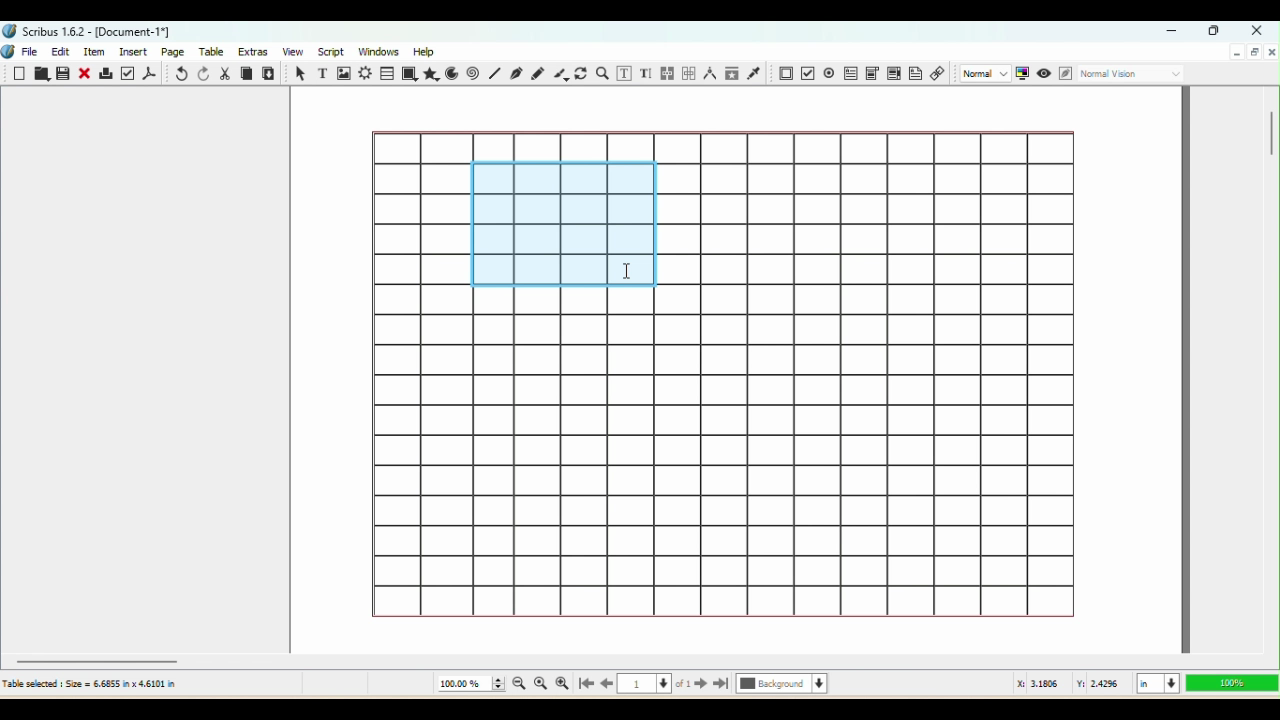 Image resolution: width=1280 pixels, height=720 pixels. What do you see at coordinates (559, 74) in the screenshot?
I see `Calligraphic line` at bounding box center [559, 74].